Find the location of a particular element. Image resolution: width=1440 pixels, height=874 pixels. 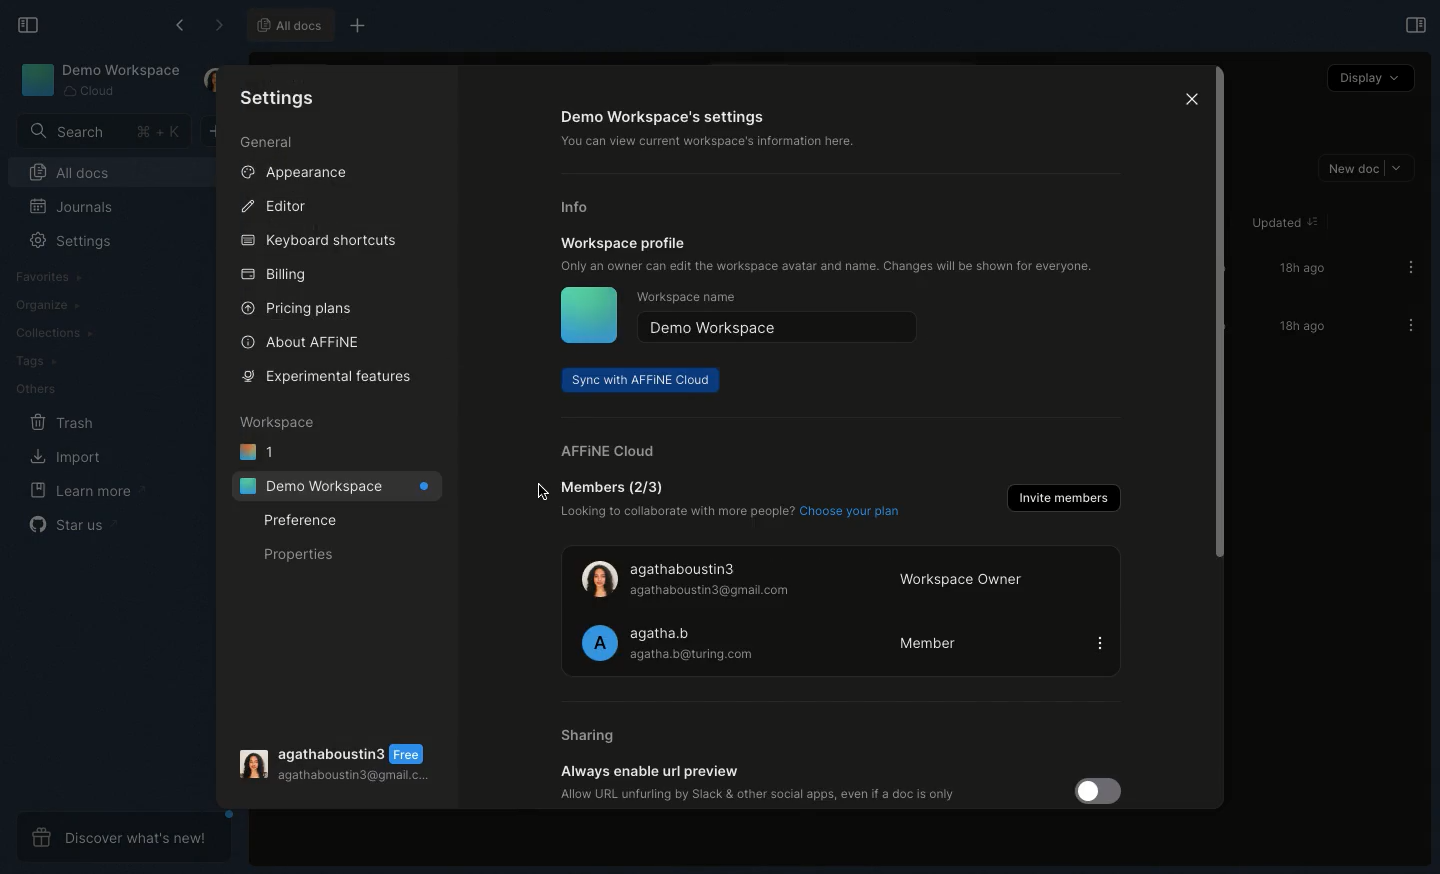

Others is located at coordinates (33, 389).